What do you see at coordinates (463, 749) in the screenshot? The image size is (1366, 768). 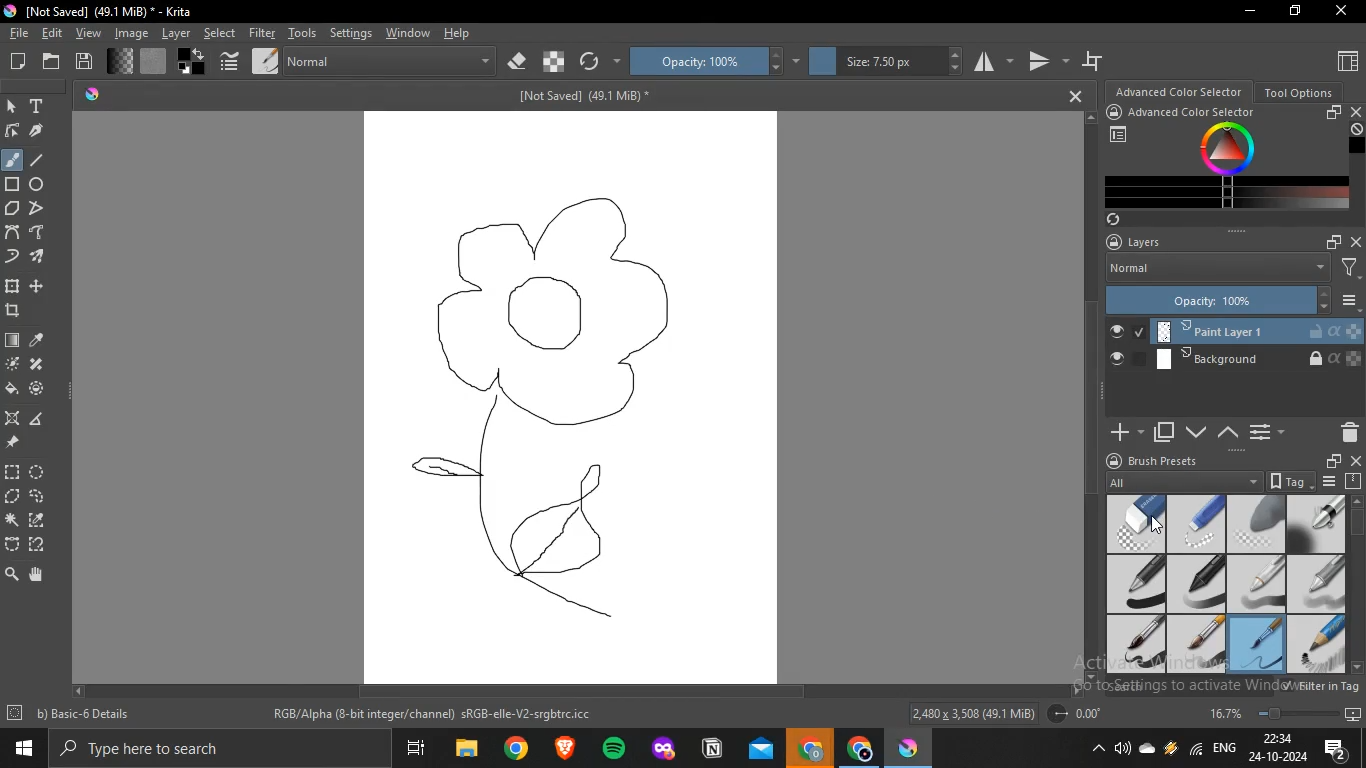 I see `Application` at bounding box center [463, 749].